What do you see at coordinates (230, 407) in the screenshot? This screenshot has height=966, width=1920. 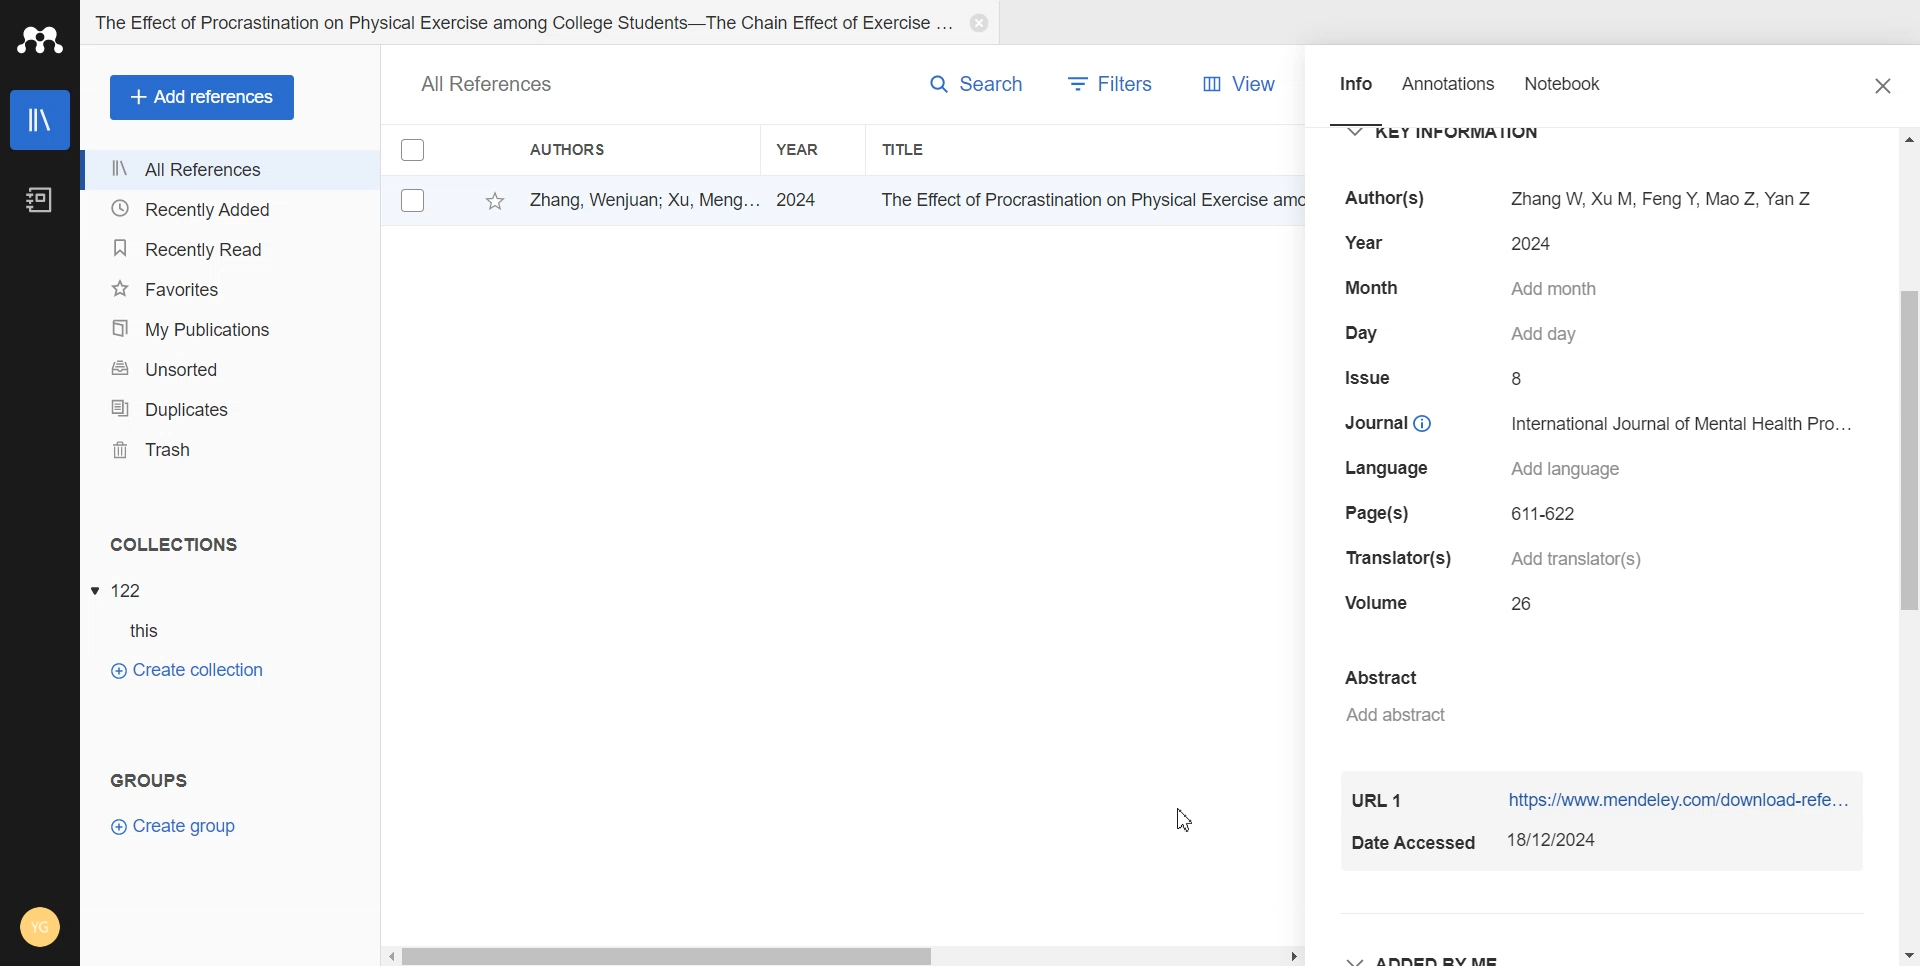 I see `Duplicates` at bounding box center [230, 407].